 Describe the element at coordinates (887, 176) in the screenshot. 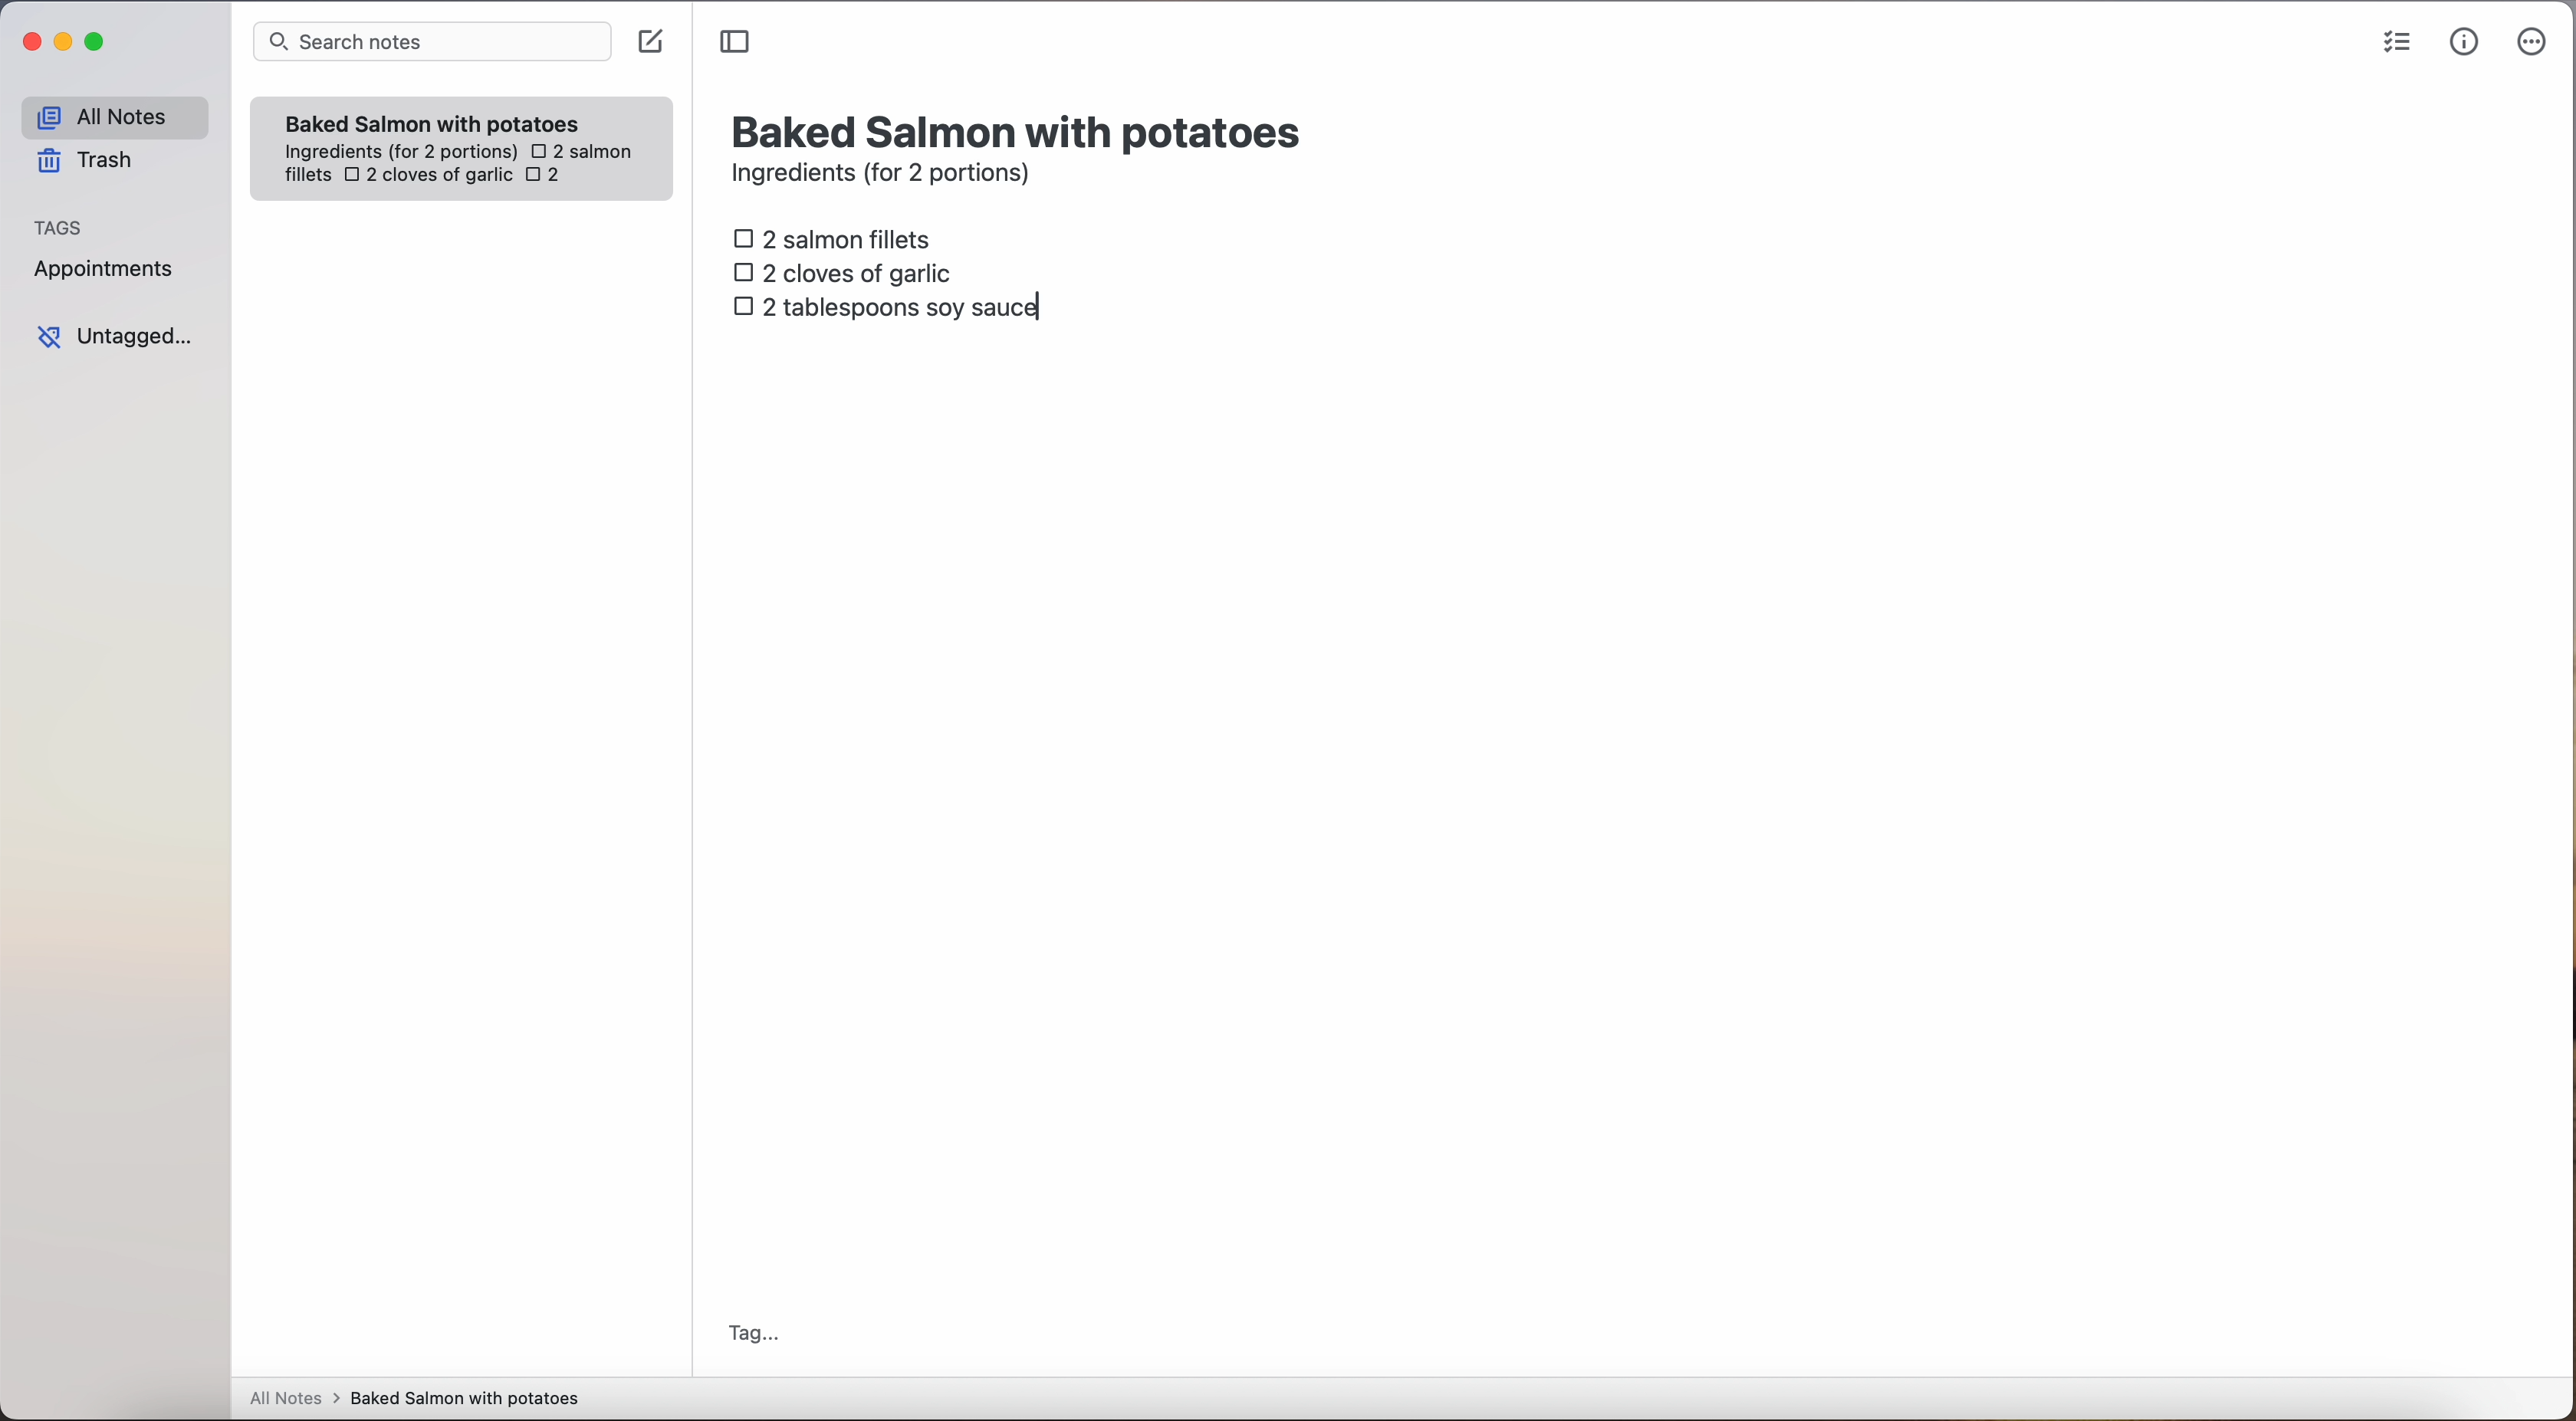

I see `ingredients (for 2 portions)` at that location.